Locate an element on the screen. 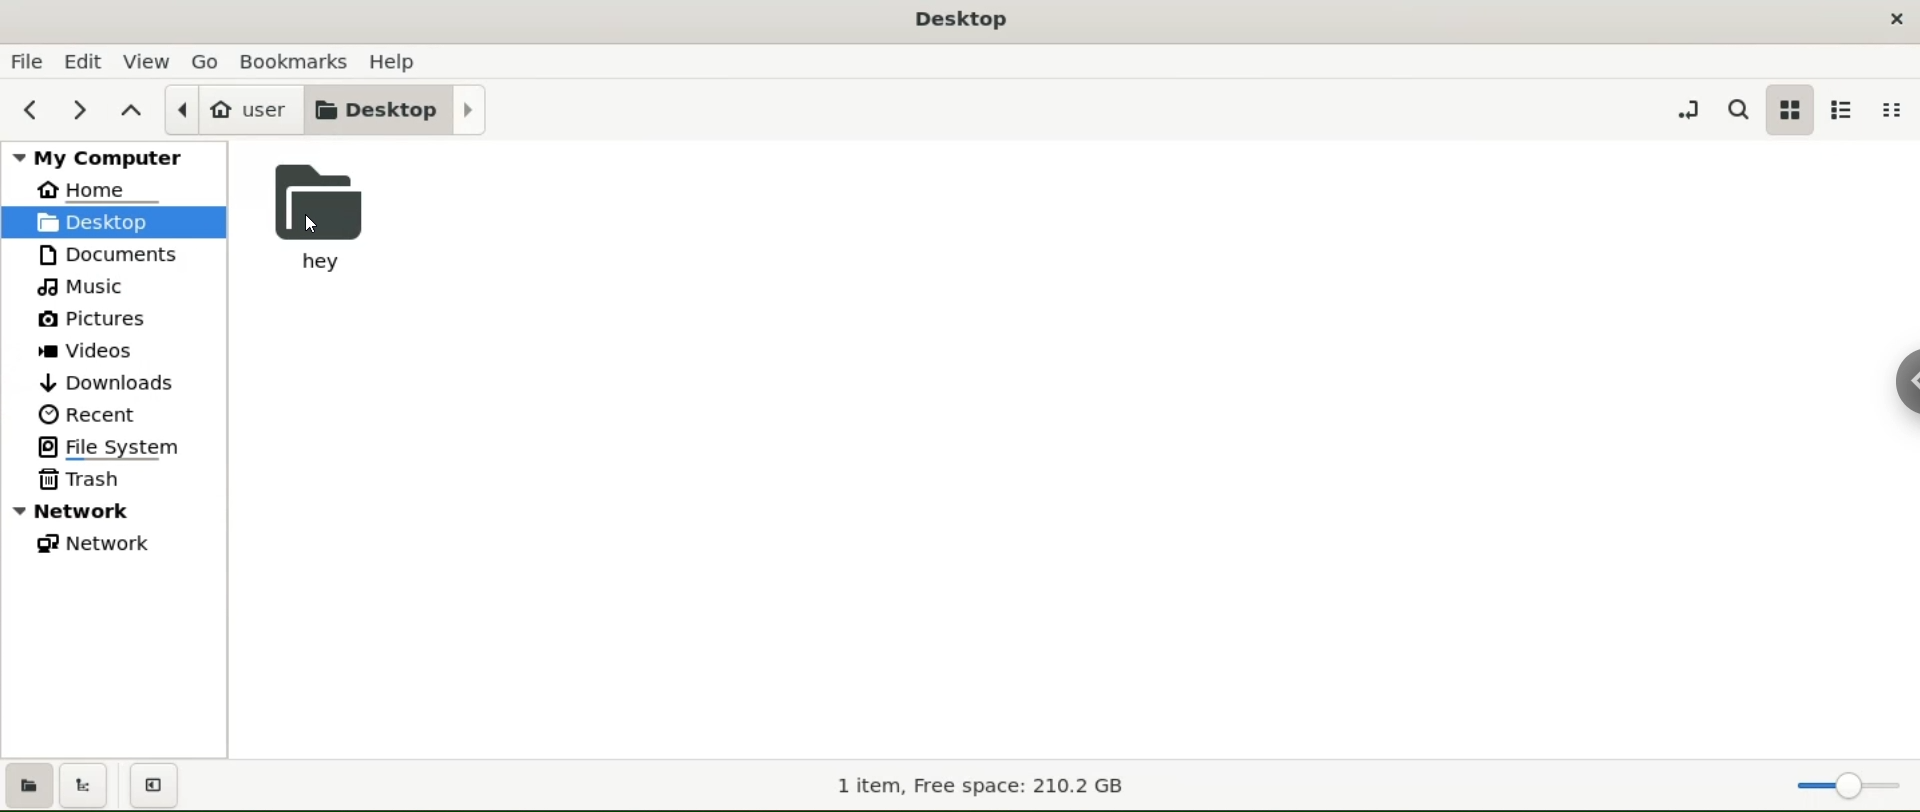 The height and width of the screenshot is (812, 1920). network is located at coordinates (114, 546).